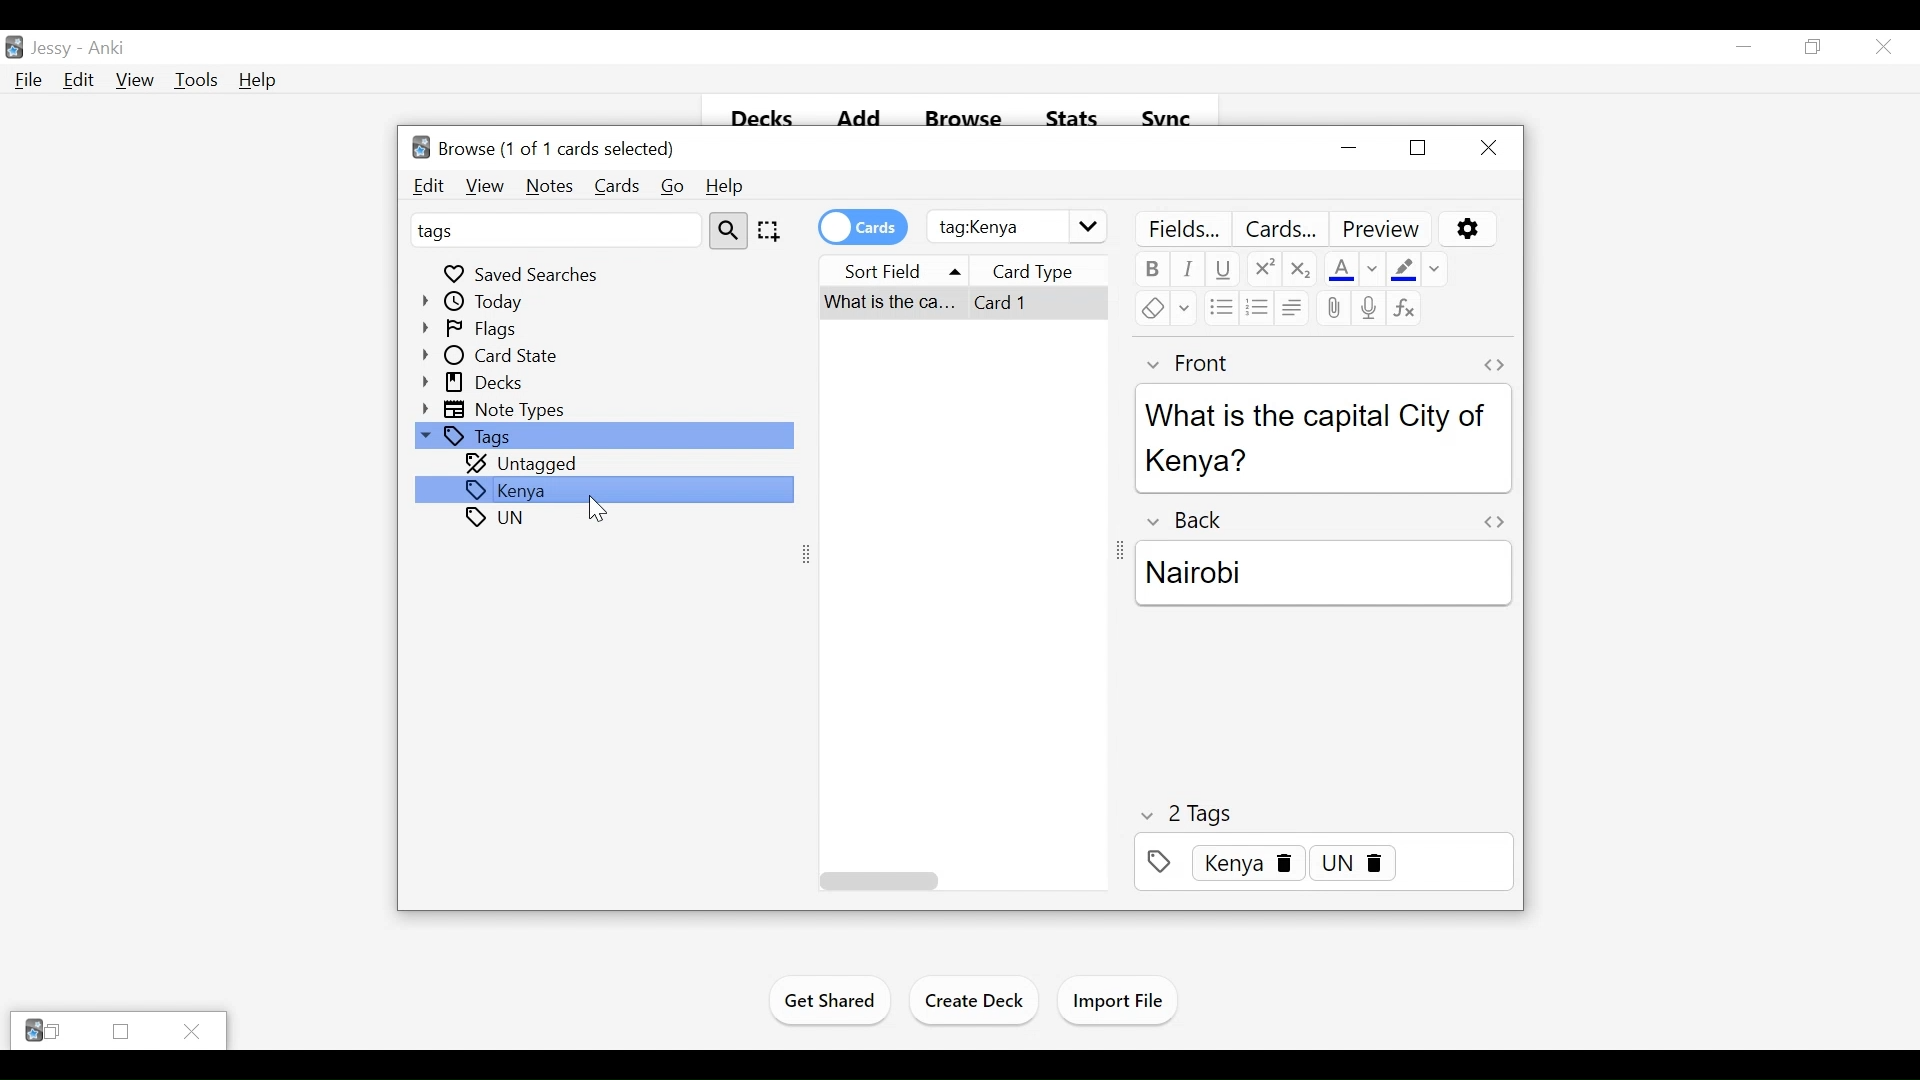 Image resolution: width=1920 pixels, height=1080 pixels. Describe the element at coordinates (1322, 572) in the screenshot. I see `Nairobi` at that location.